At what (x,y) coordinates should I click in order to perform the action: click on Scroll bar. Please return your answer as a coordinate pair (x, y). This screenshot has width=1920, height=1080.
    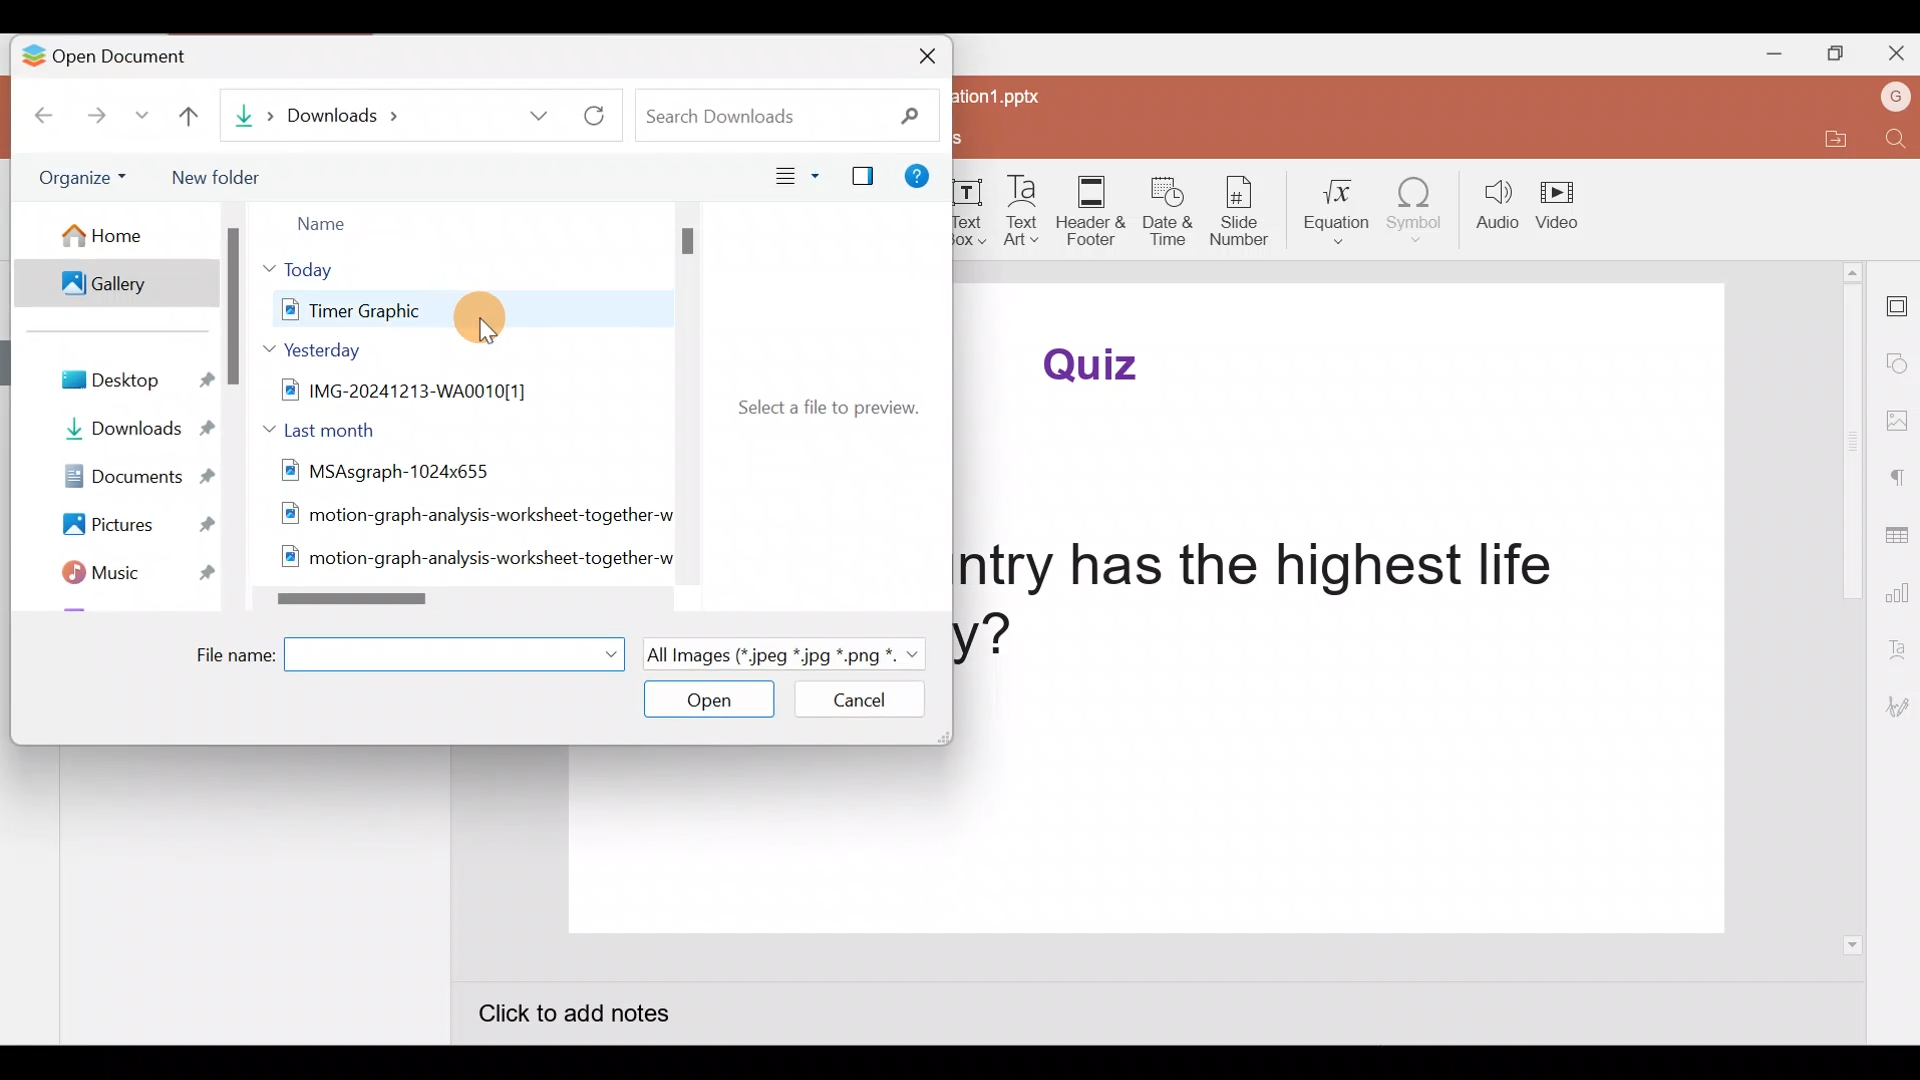
    Looking at the image, I should click on (232, 415).